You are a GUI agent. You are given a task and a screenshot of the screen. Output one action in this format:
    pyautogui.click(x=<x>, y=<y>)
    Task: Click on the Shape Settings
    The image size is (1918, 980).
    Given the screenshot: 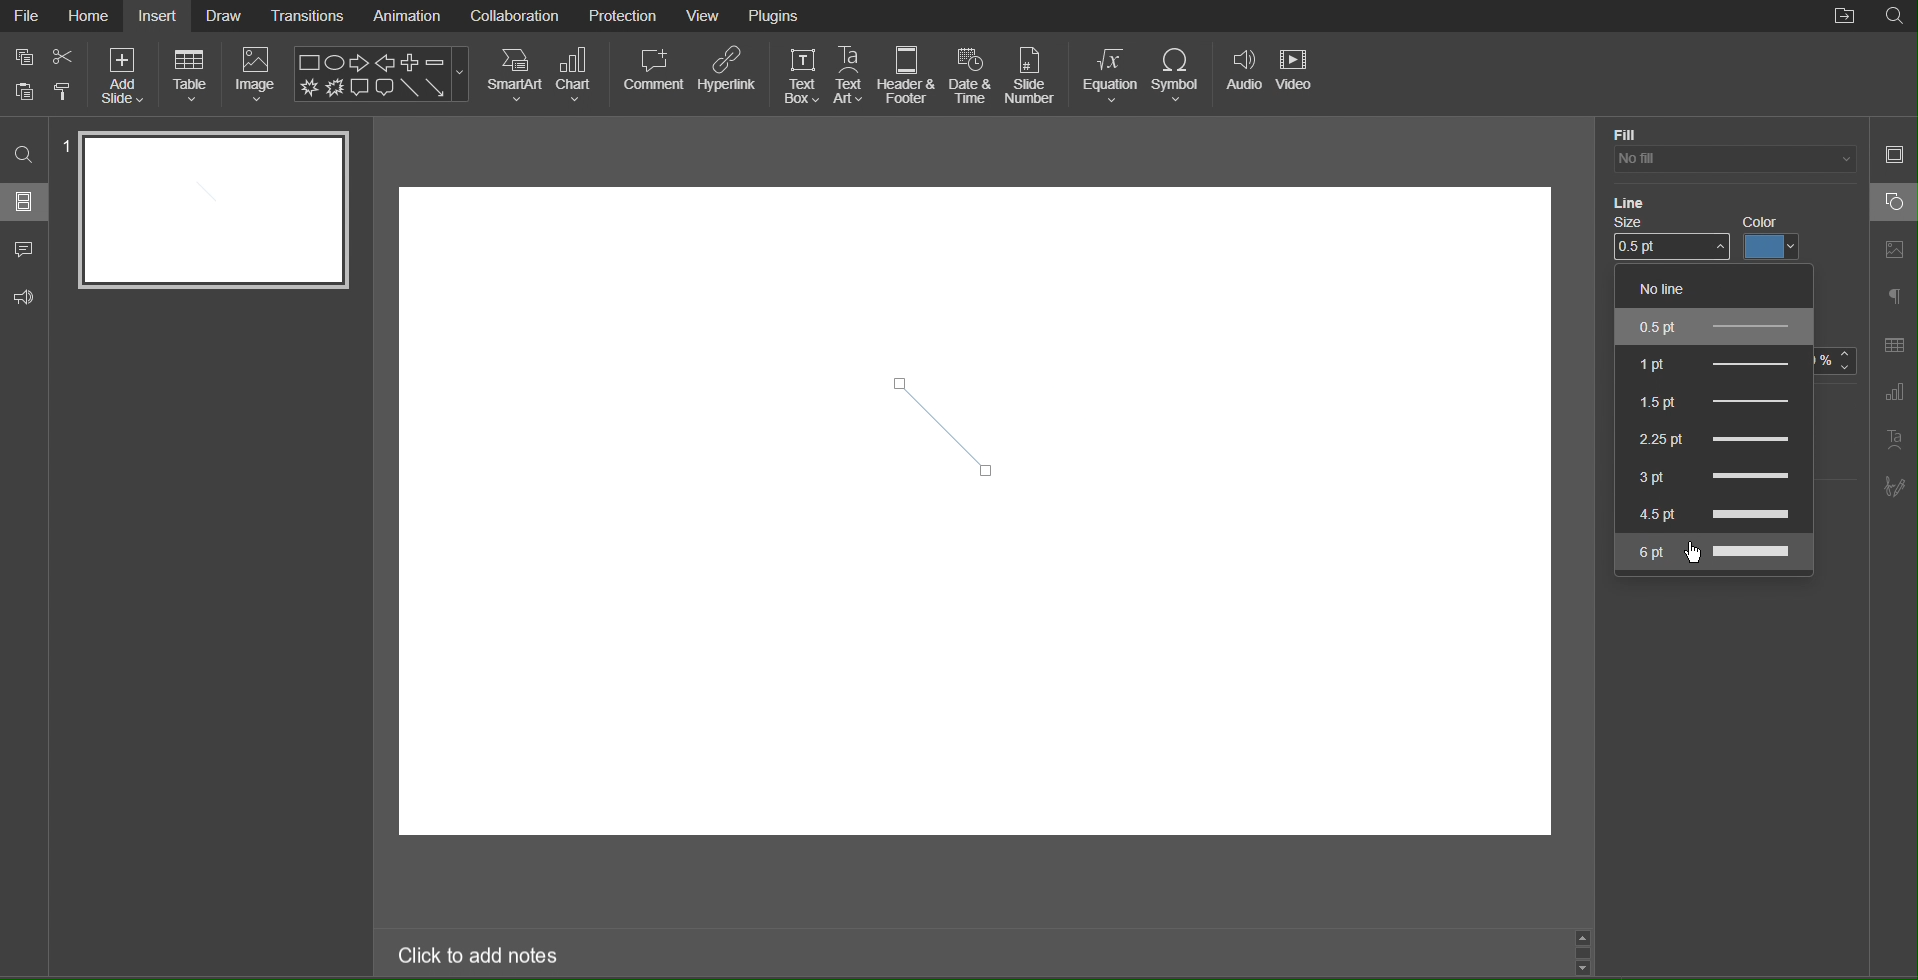 What is the action you would take?
    pyautogui.click(x=1893, y=202)
    